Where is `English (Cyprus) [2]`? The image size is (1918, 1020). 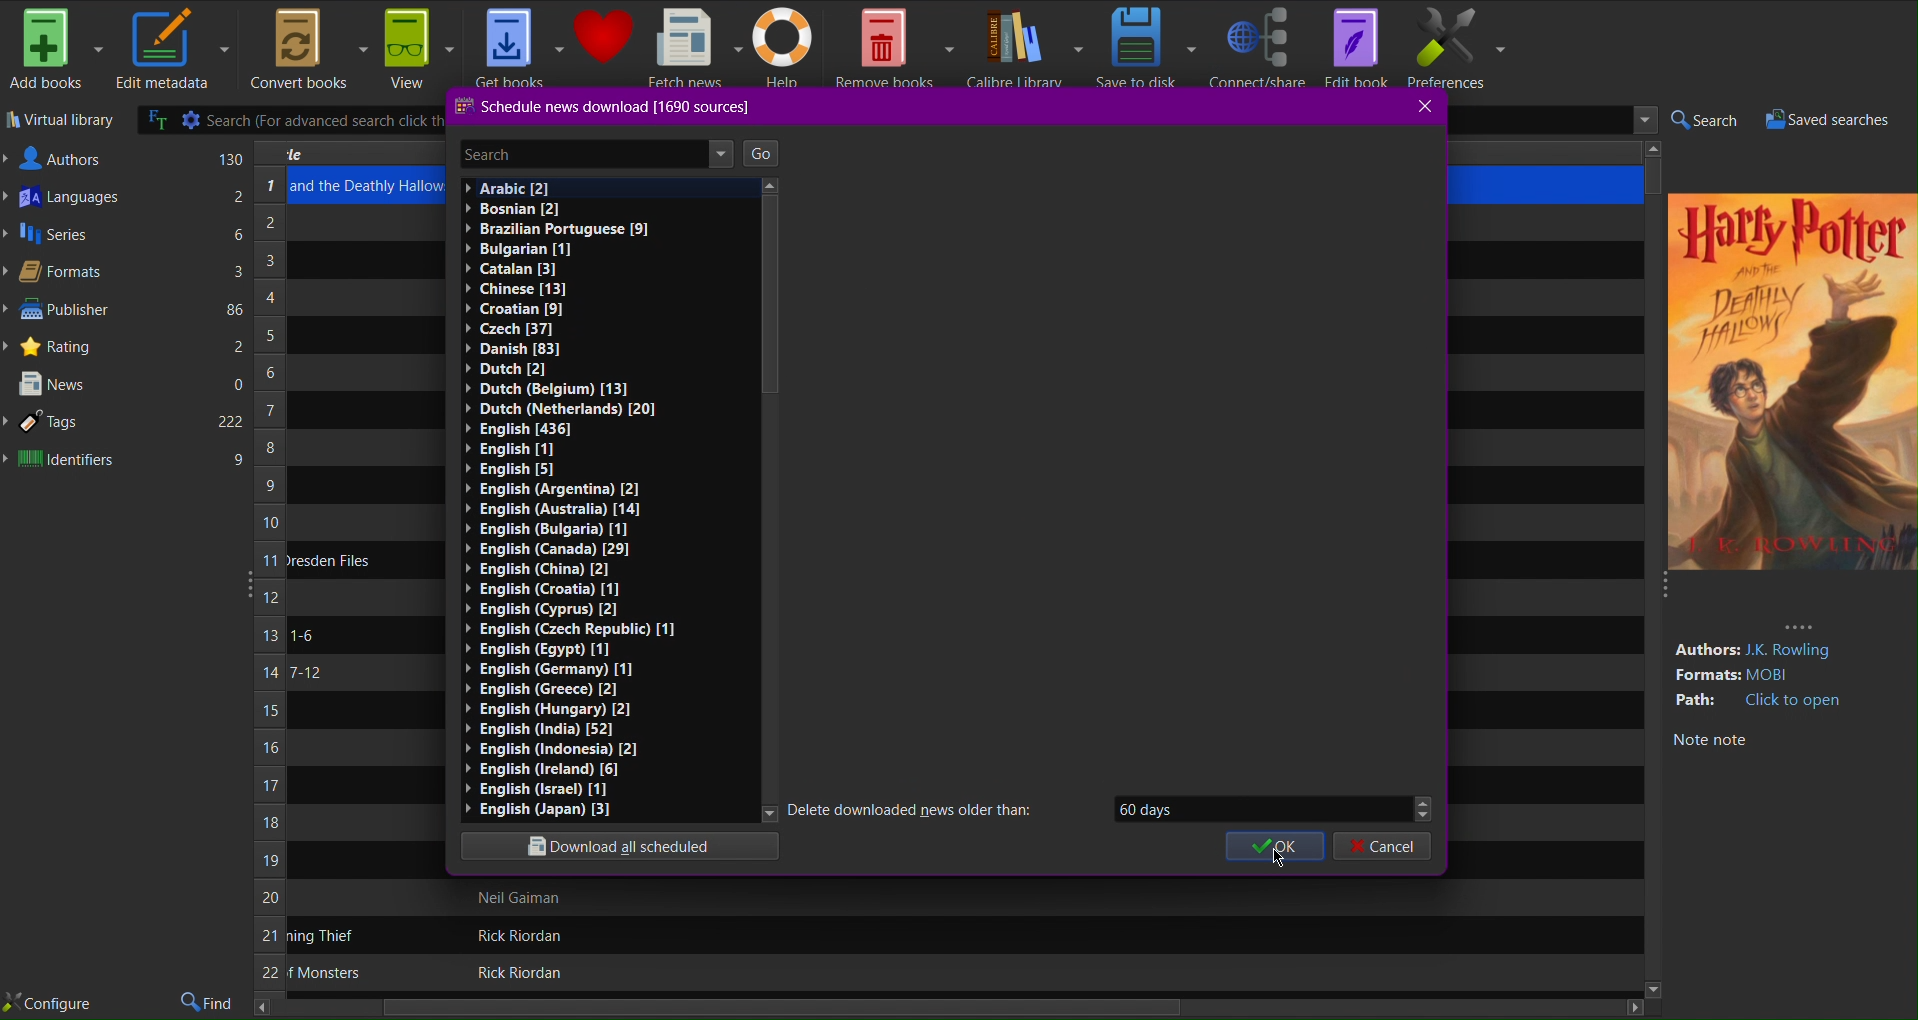 English (Cyprus) [2] is located at coordinates (548, 609).